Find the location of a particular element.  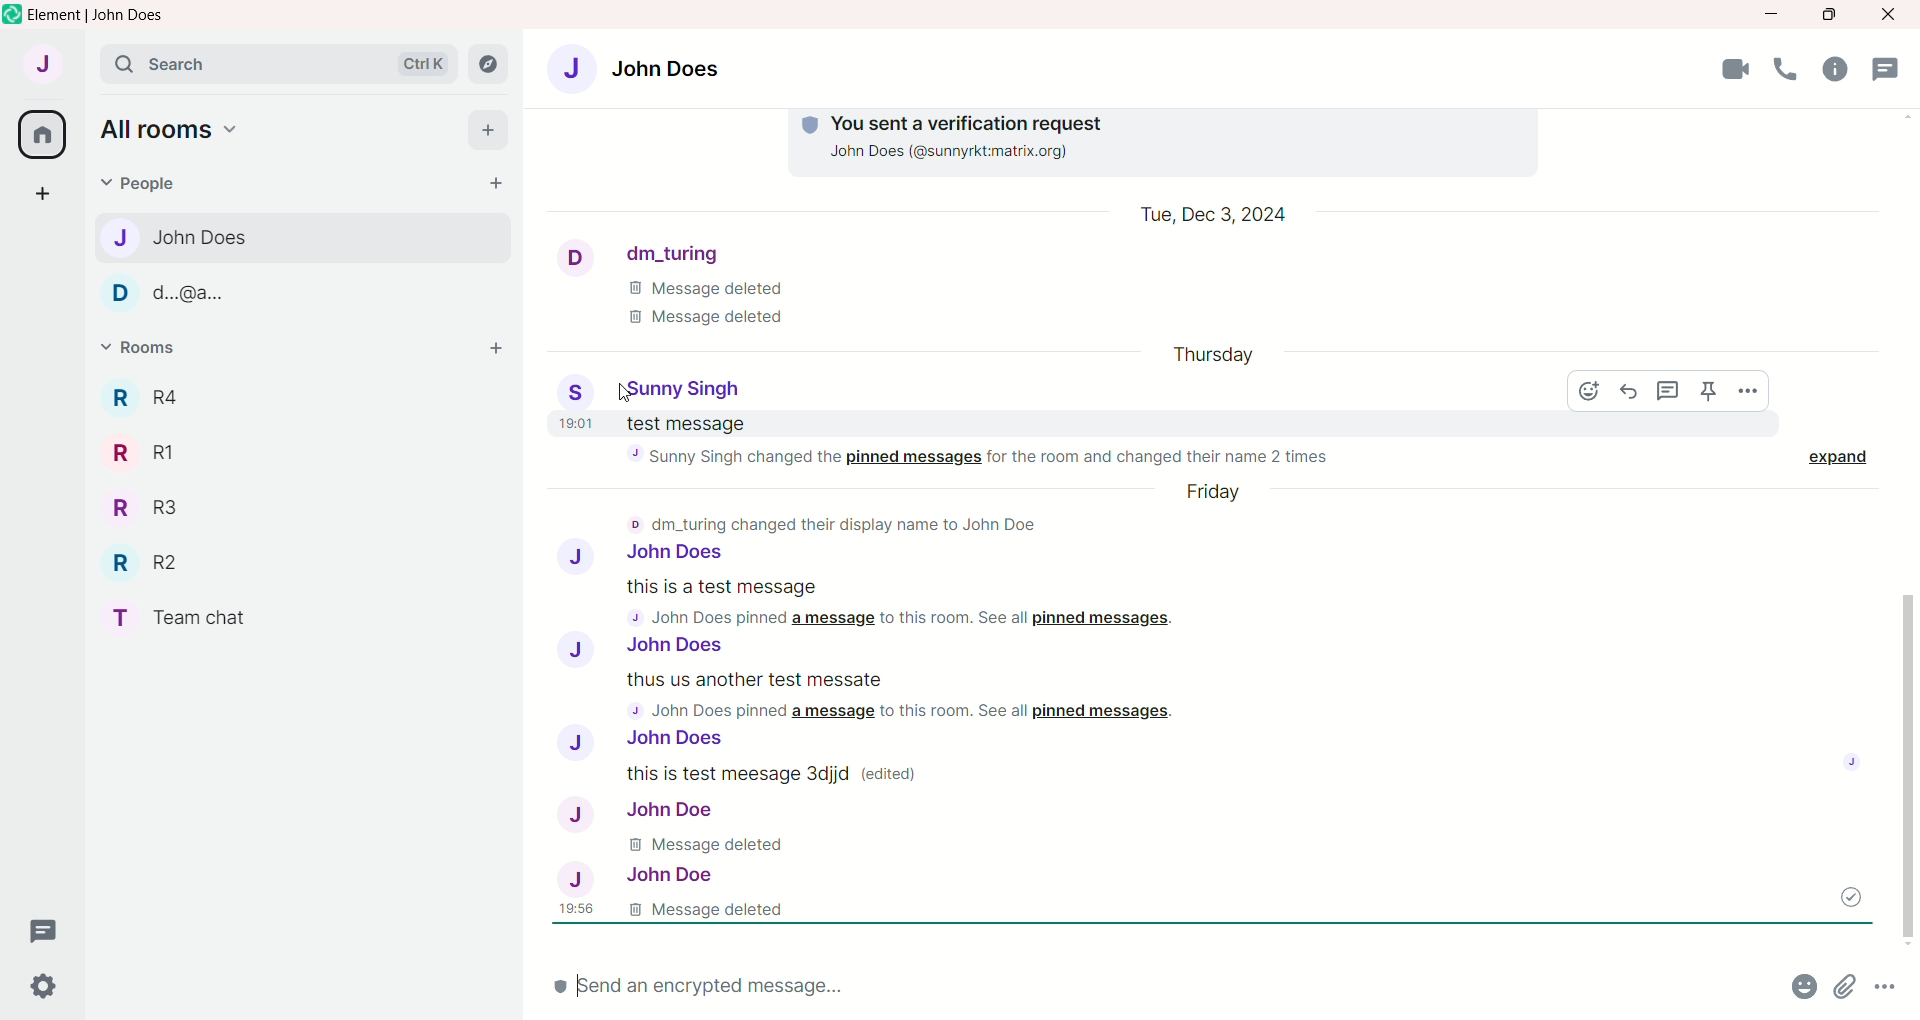

expand is located at coordinates (1841, 455).